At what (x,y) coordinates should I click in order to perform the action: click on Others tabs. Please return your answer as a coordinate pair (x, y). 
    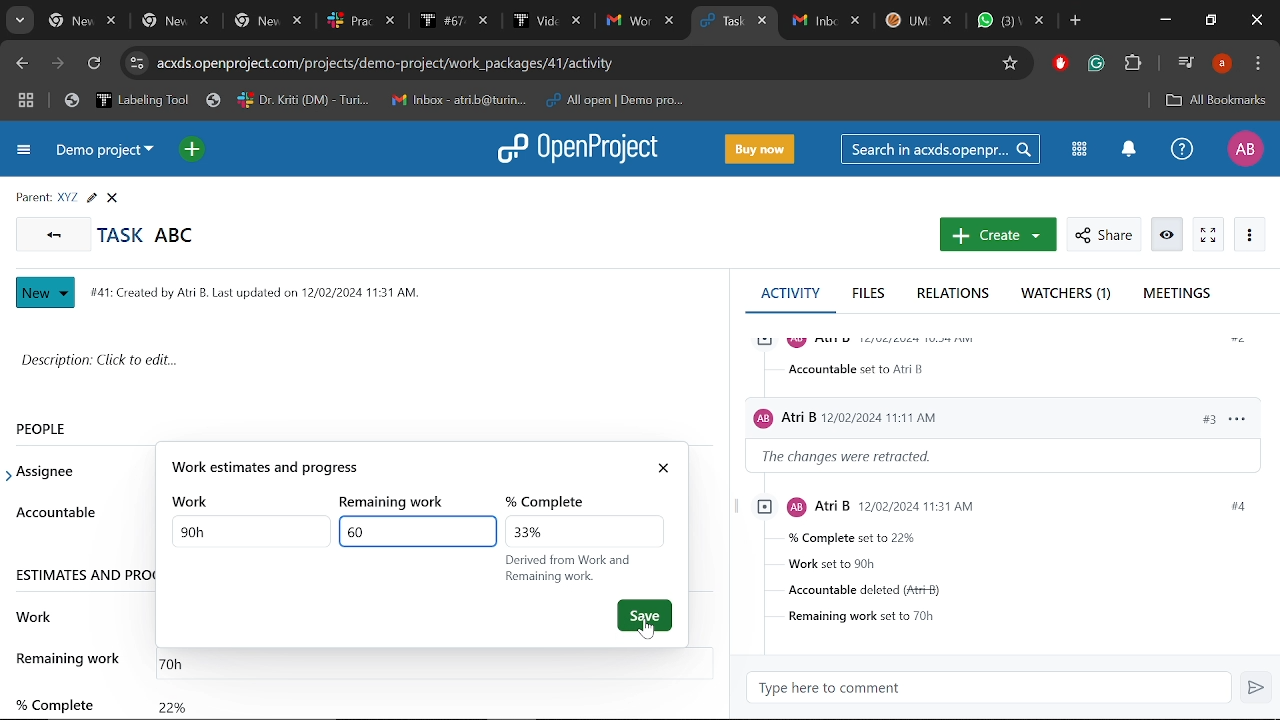
    Looking at the image, I should click on (363, 21).